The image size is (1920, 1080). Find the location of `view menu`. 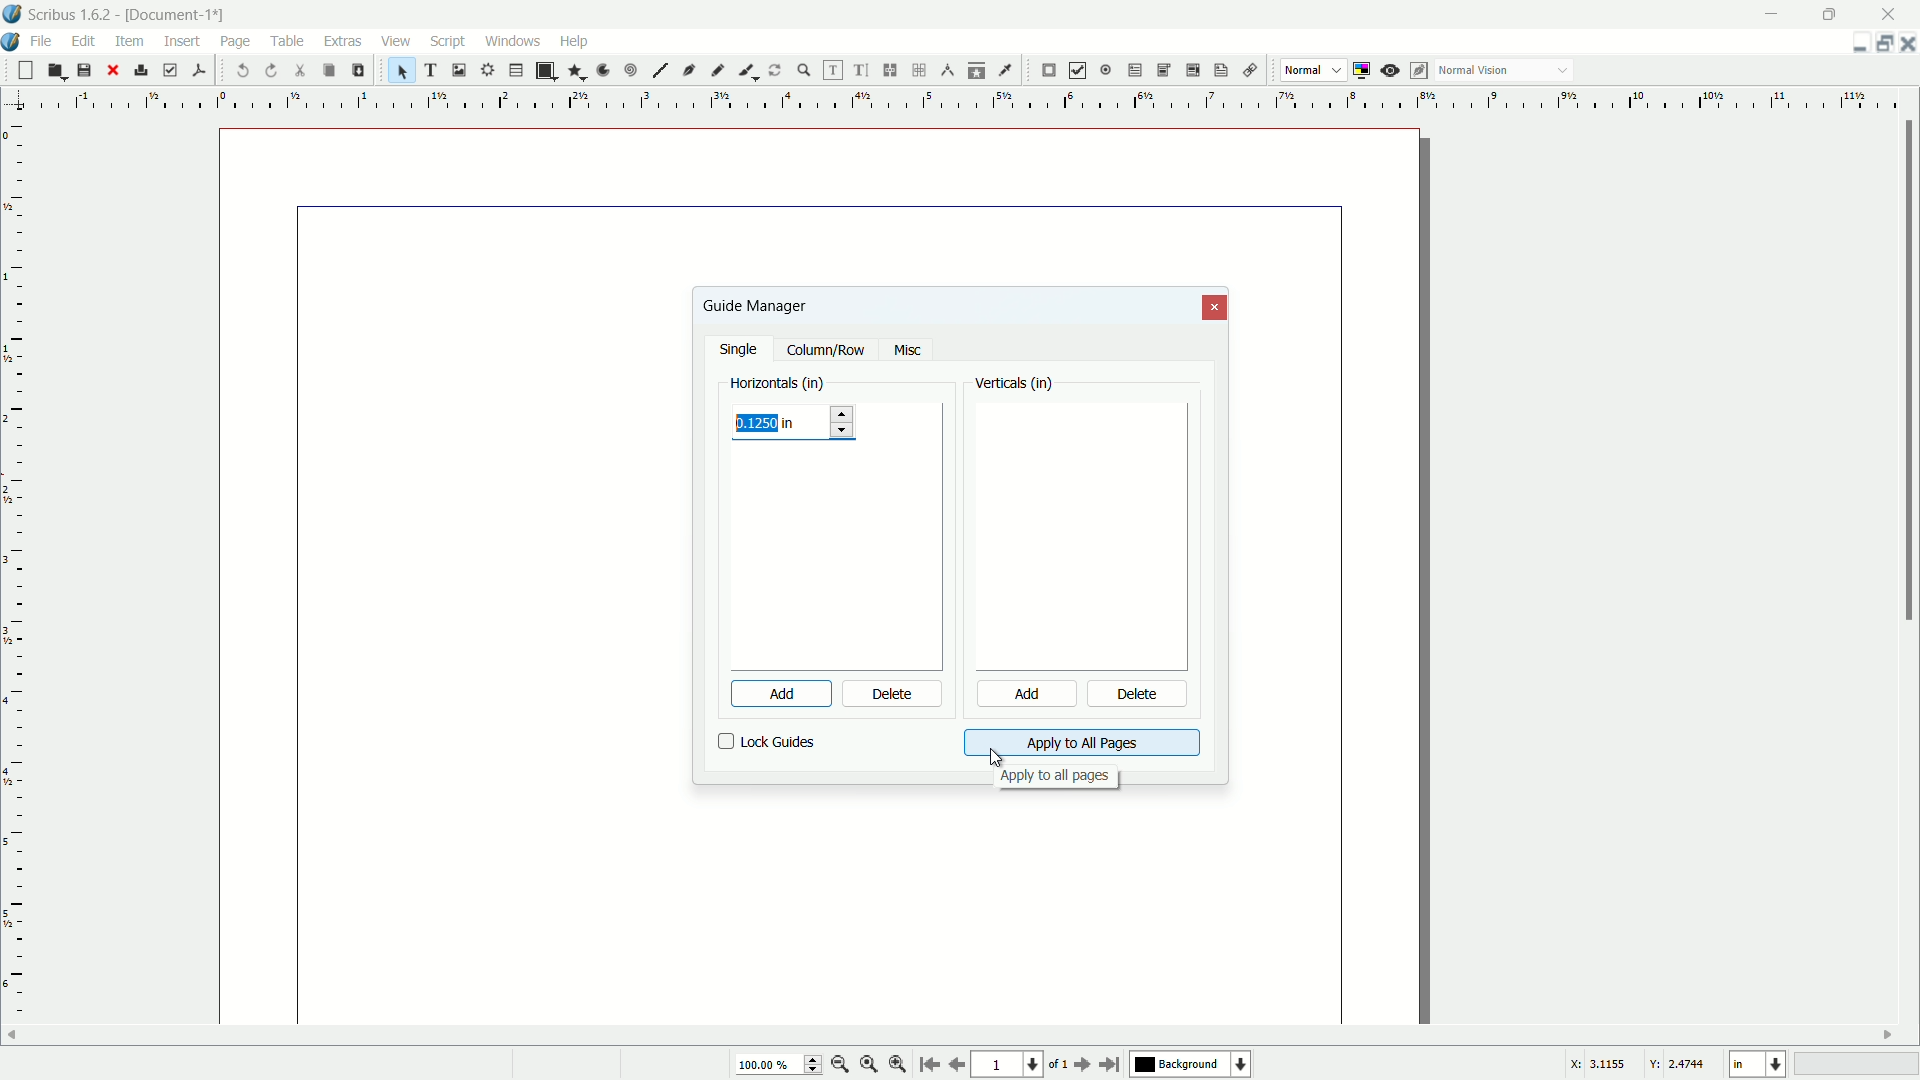

view menu is located at coordinates (393, 41).